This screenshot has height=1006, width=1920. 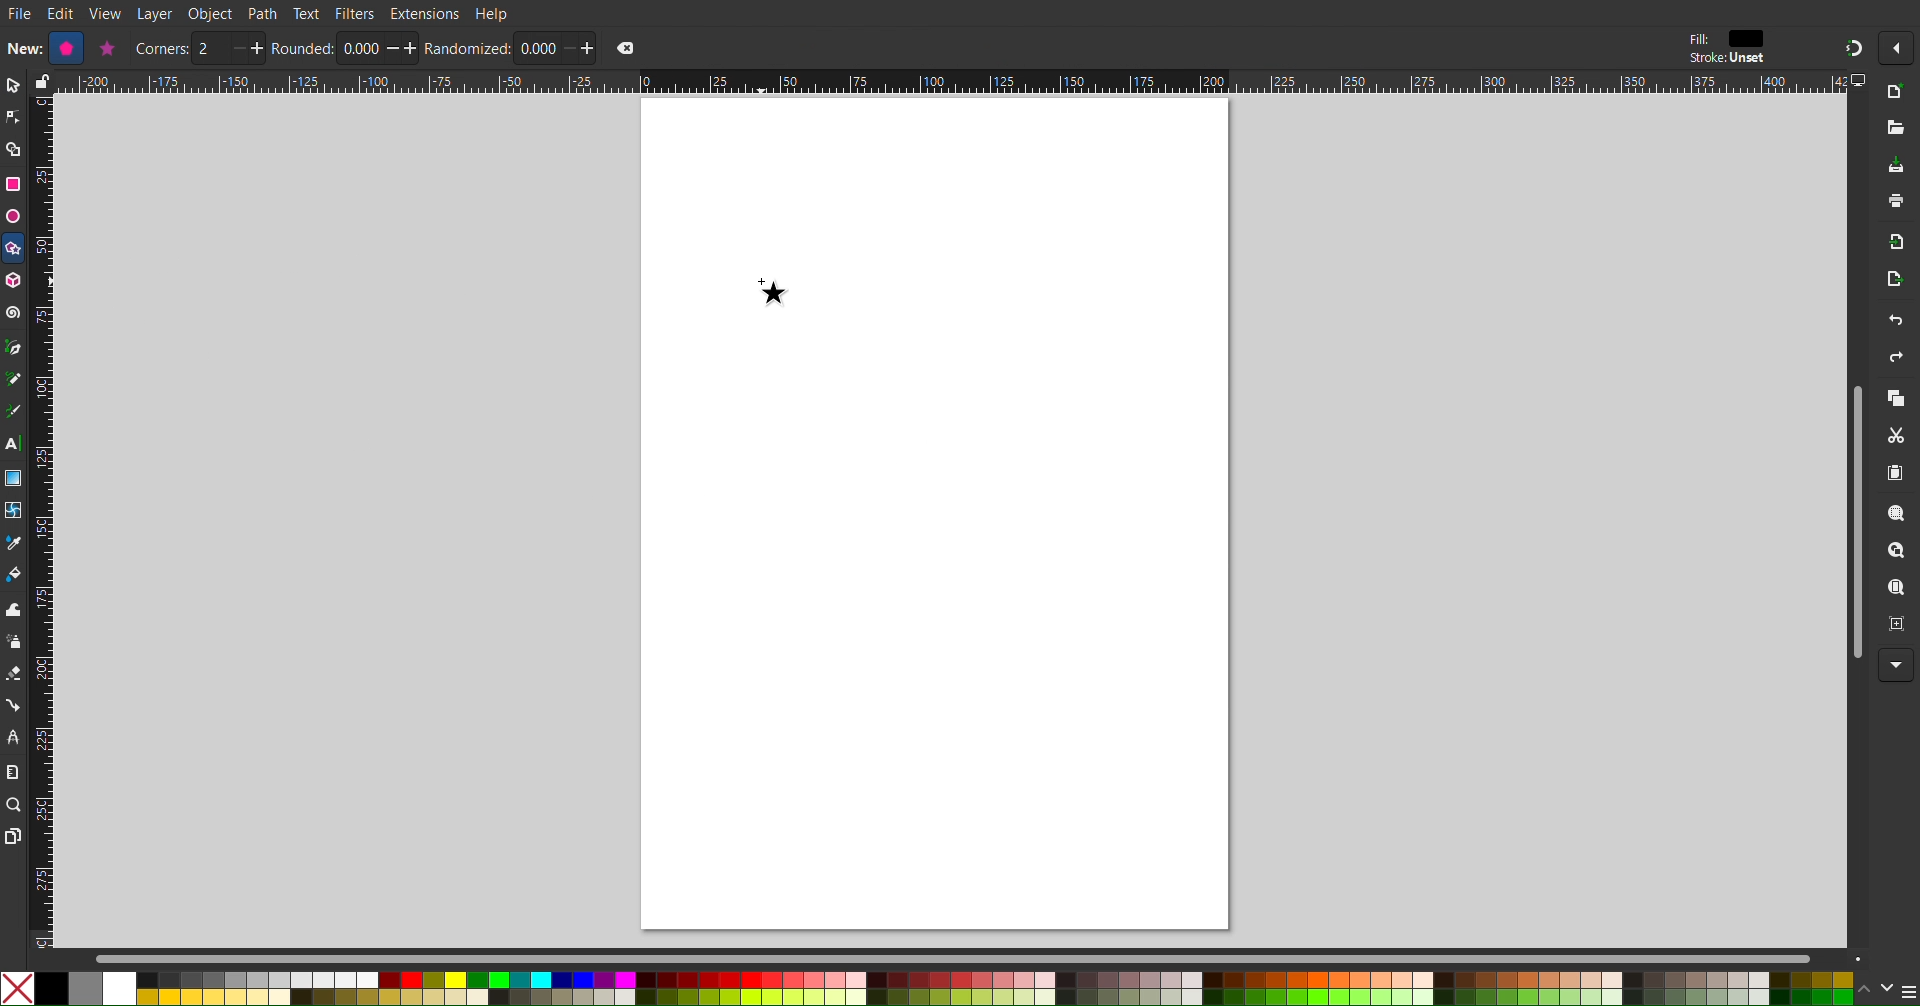 I want to click on Snapping, so click(x=1852, y=47).